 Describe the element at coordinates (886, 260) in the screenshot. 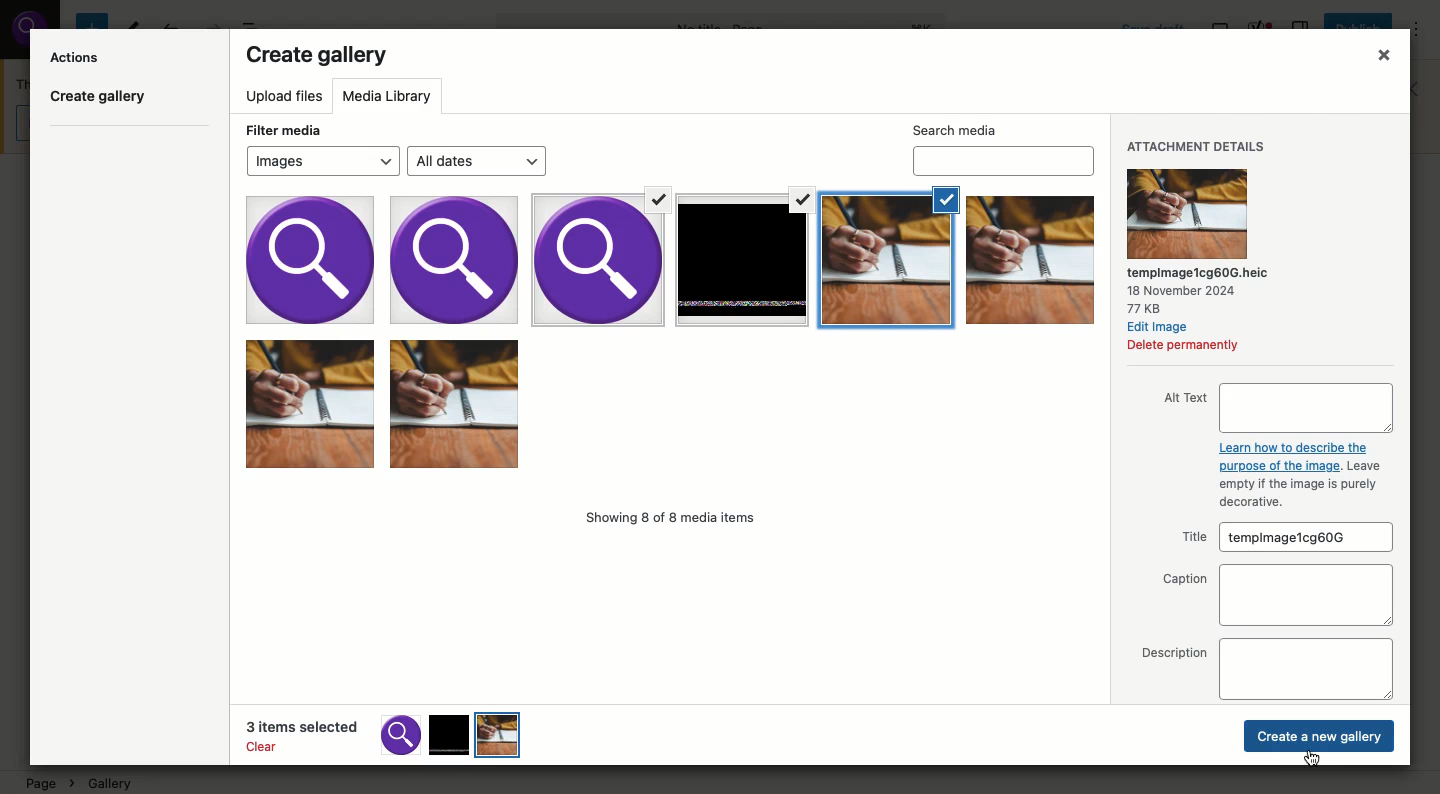

I see `Selected` at that location.